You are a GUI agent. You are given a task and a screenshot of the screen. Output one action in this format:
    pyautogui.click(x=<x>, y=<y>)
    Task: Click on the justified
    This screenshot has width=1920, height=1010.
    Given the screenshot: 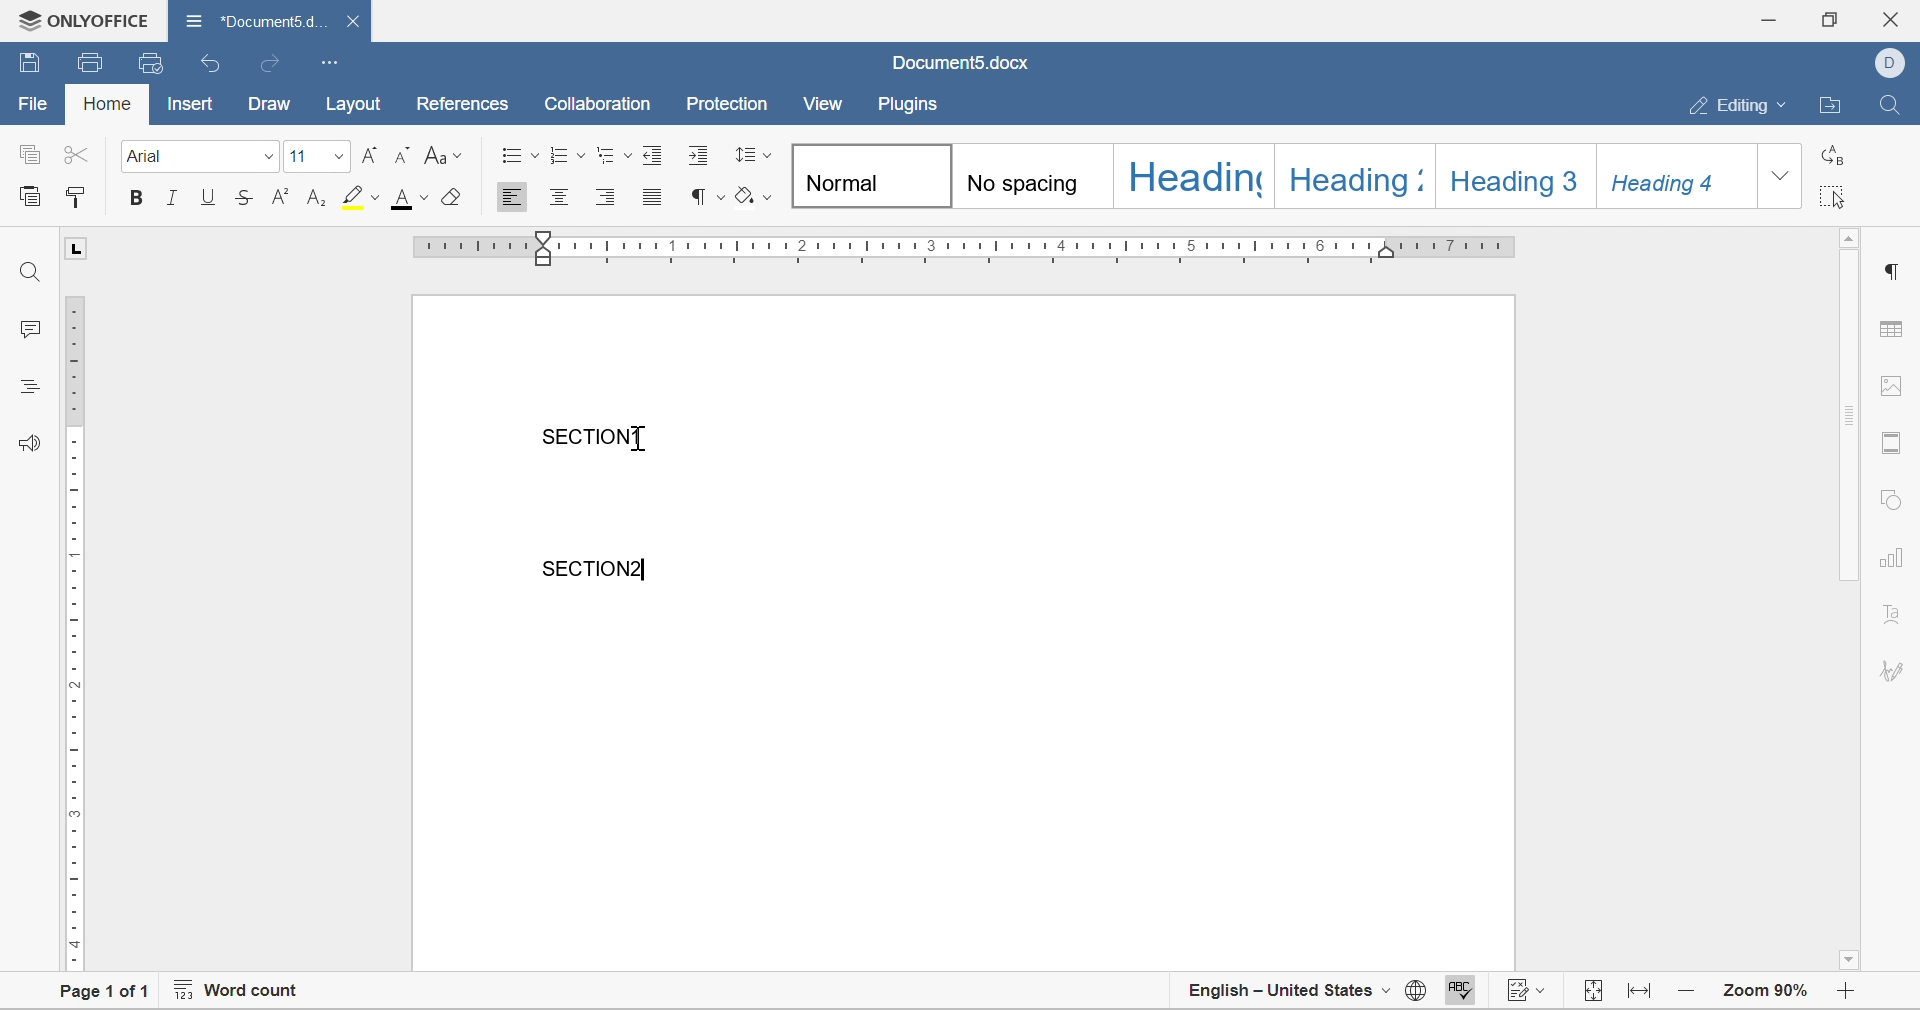 What is the action you would take?
    pyautogui.click(x=653, y=196)
    